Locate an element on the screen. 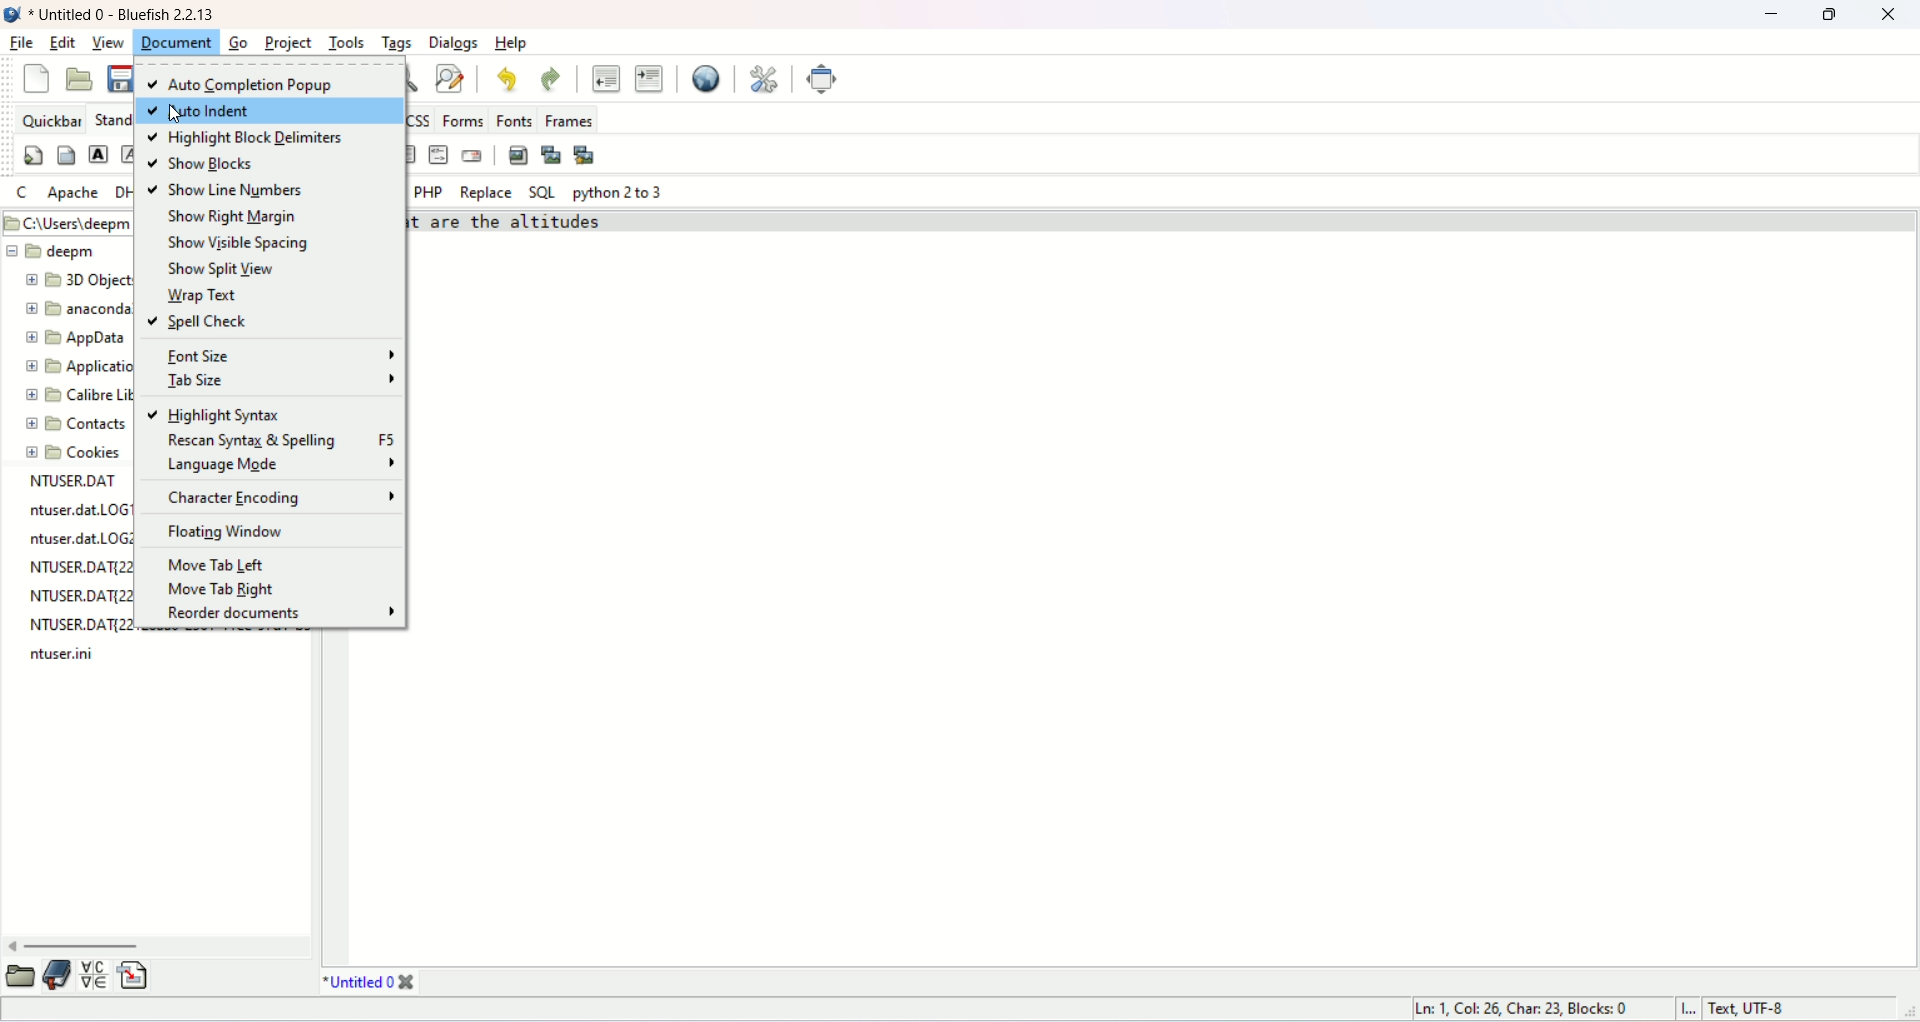 This screenshot has width=1920, height=1022. rescan syntax and spelling is located at coordinates (280, 440).